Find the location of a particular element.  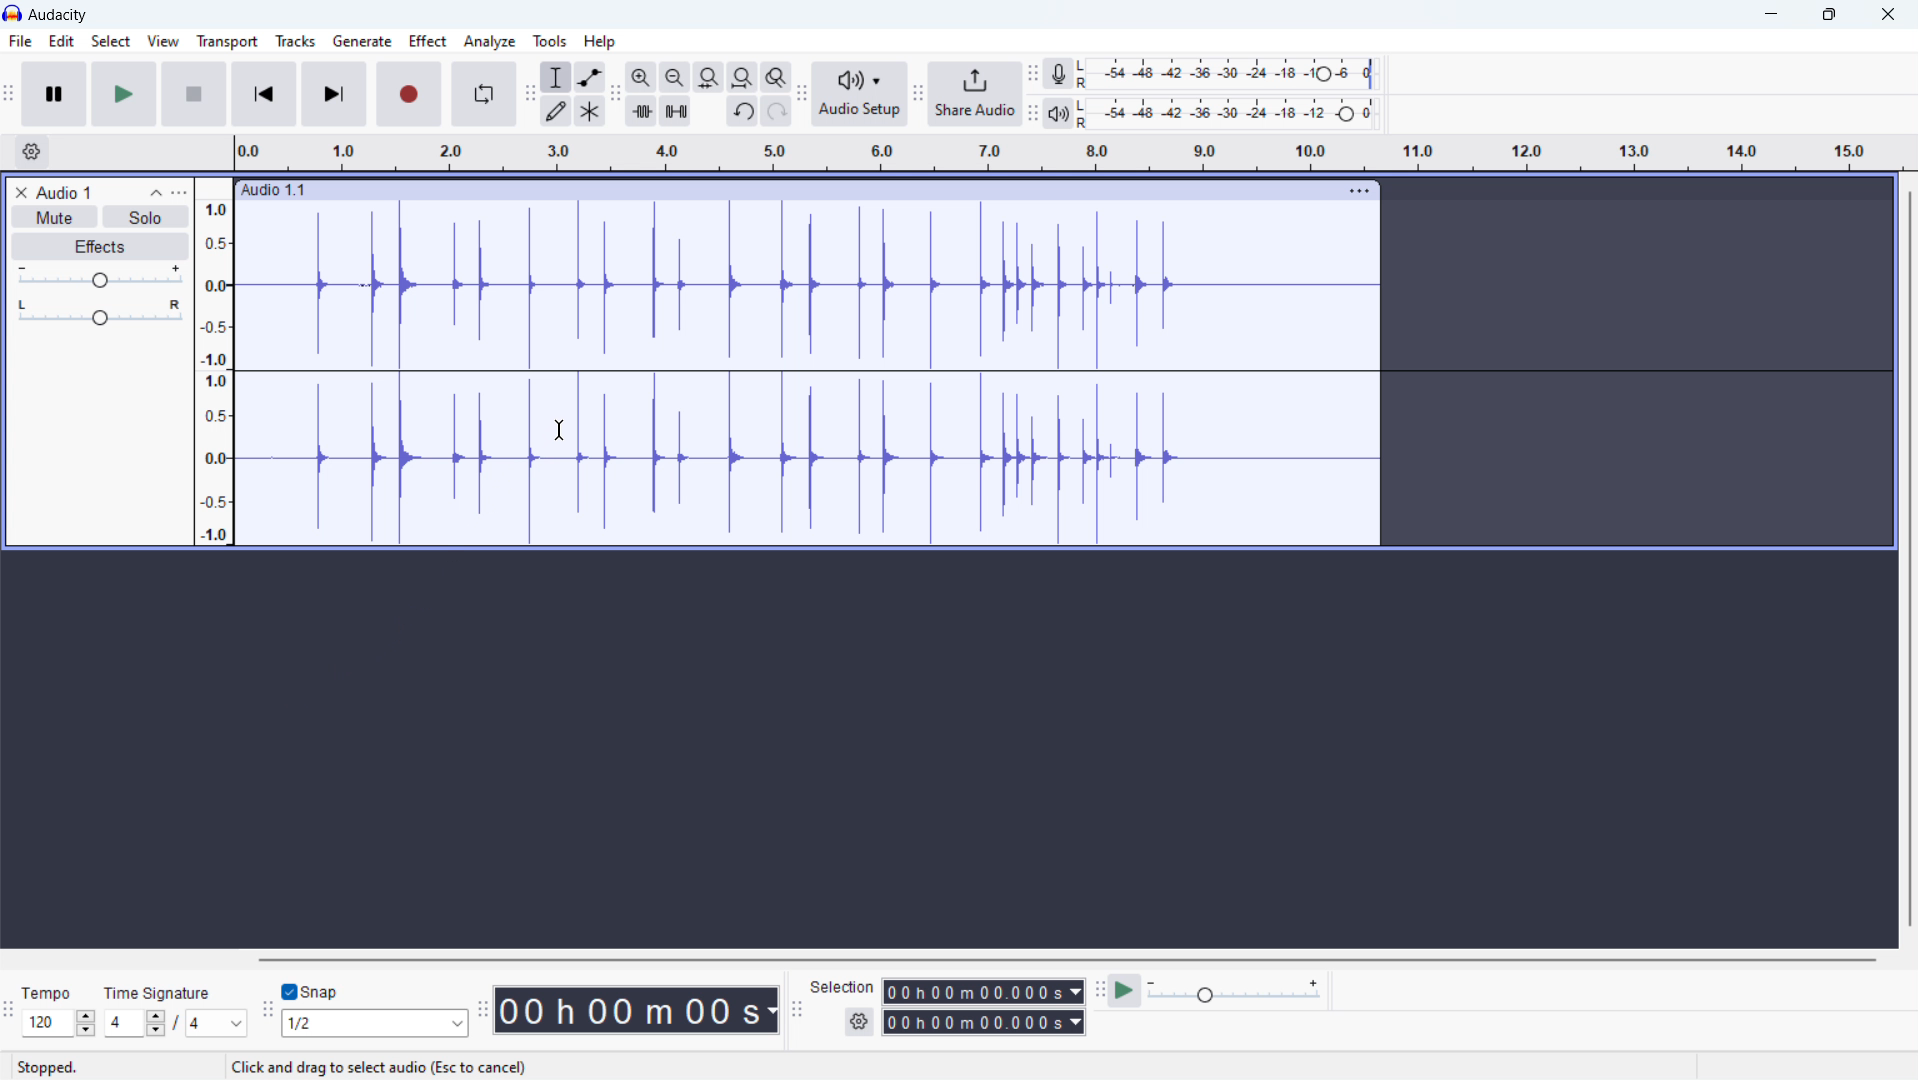

pan: center is located at coordinates (100, 312).